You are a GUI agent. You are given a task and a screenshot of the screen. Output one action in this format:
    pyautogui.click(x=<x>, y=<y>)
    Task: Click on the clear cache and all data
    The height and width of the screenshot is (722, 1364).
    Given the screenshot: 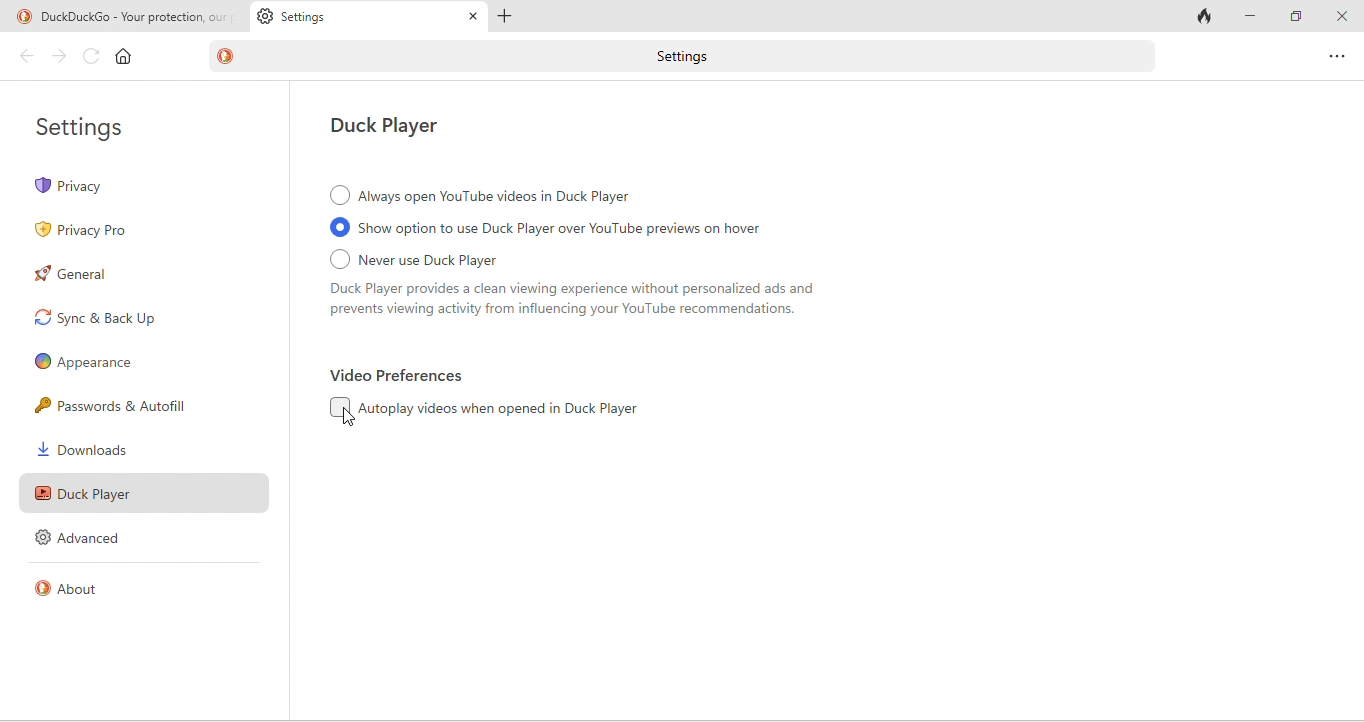 What is the action you would take?
    pyautogui.click(x=1206, y=16)
    